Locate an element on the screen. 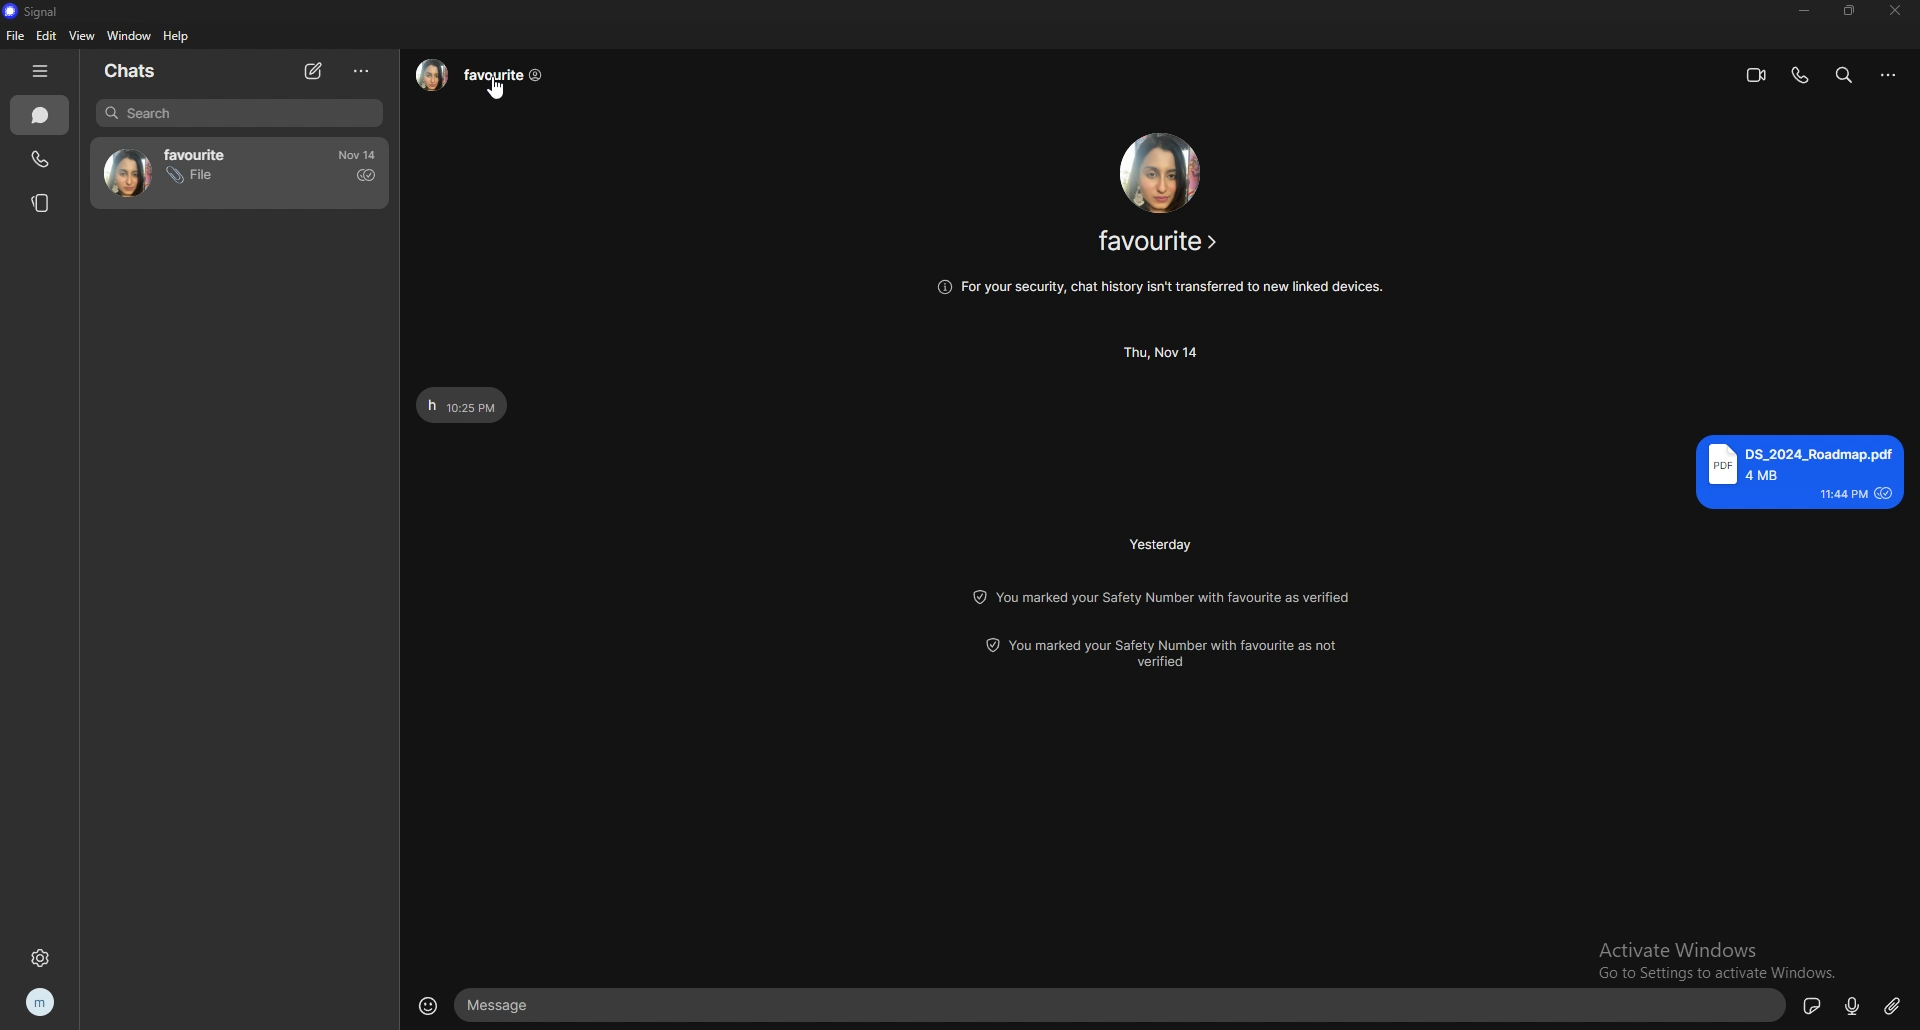 Image resolution: width=1920 pixels, height=1030 pixels. new chat is located at coordinates (316, 70).